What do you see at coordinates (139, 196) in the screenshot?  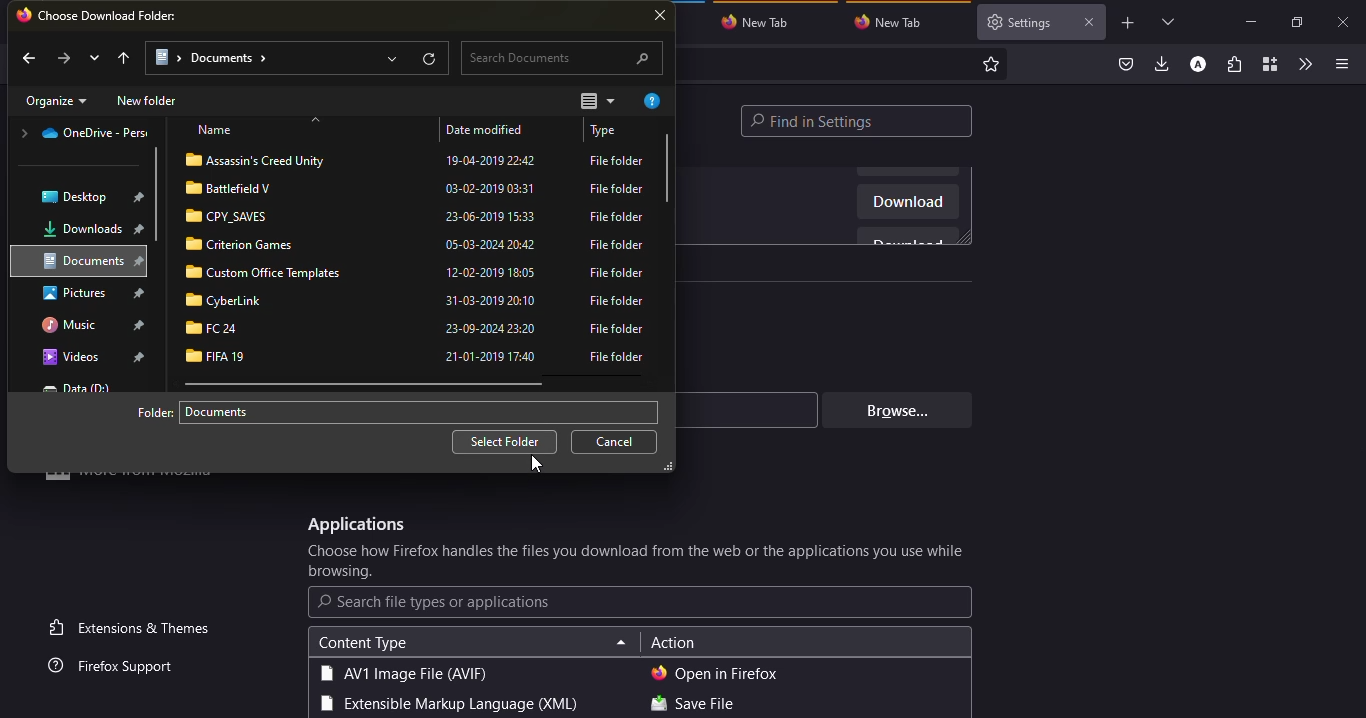 I see `pin` at bounding box center [139, 196].